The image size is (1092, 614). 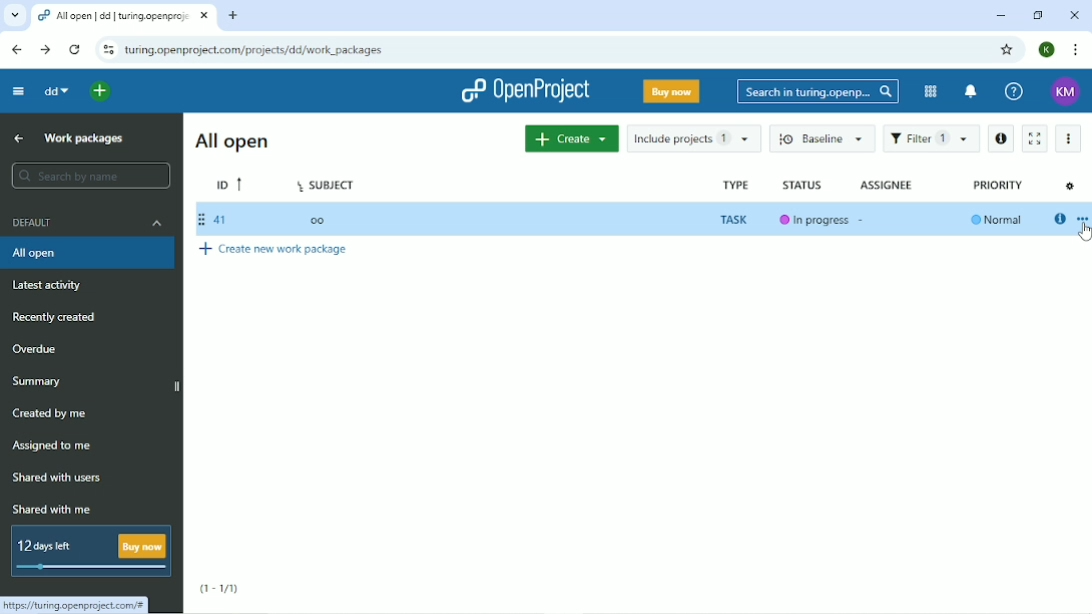 I want to click on 41, so click(x=218, y=220).